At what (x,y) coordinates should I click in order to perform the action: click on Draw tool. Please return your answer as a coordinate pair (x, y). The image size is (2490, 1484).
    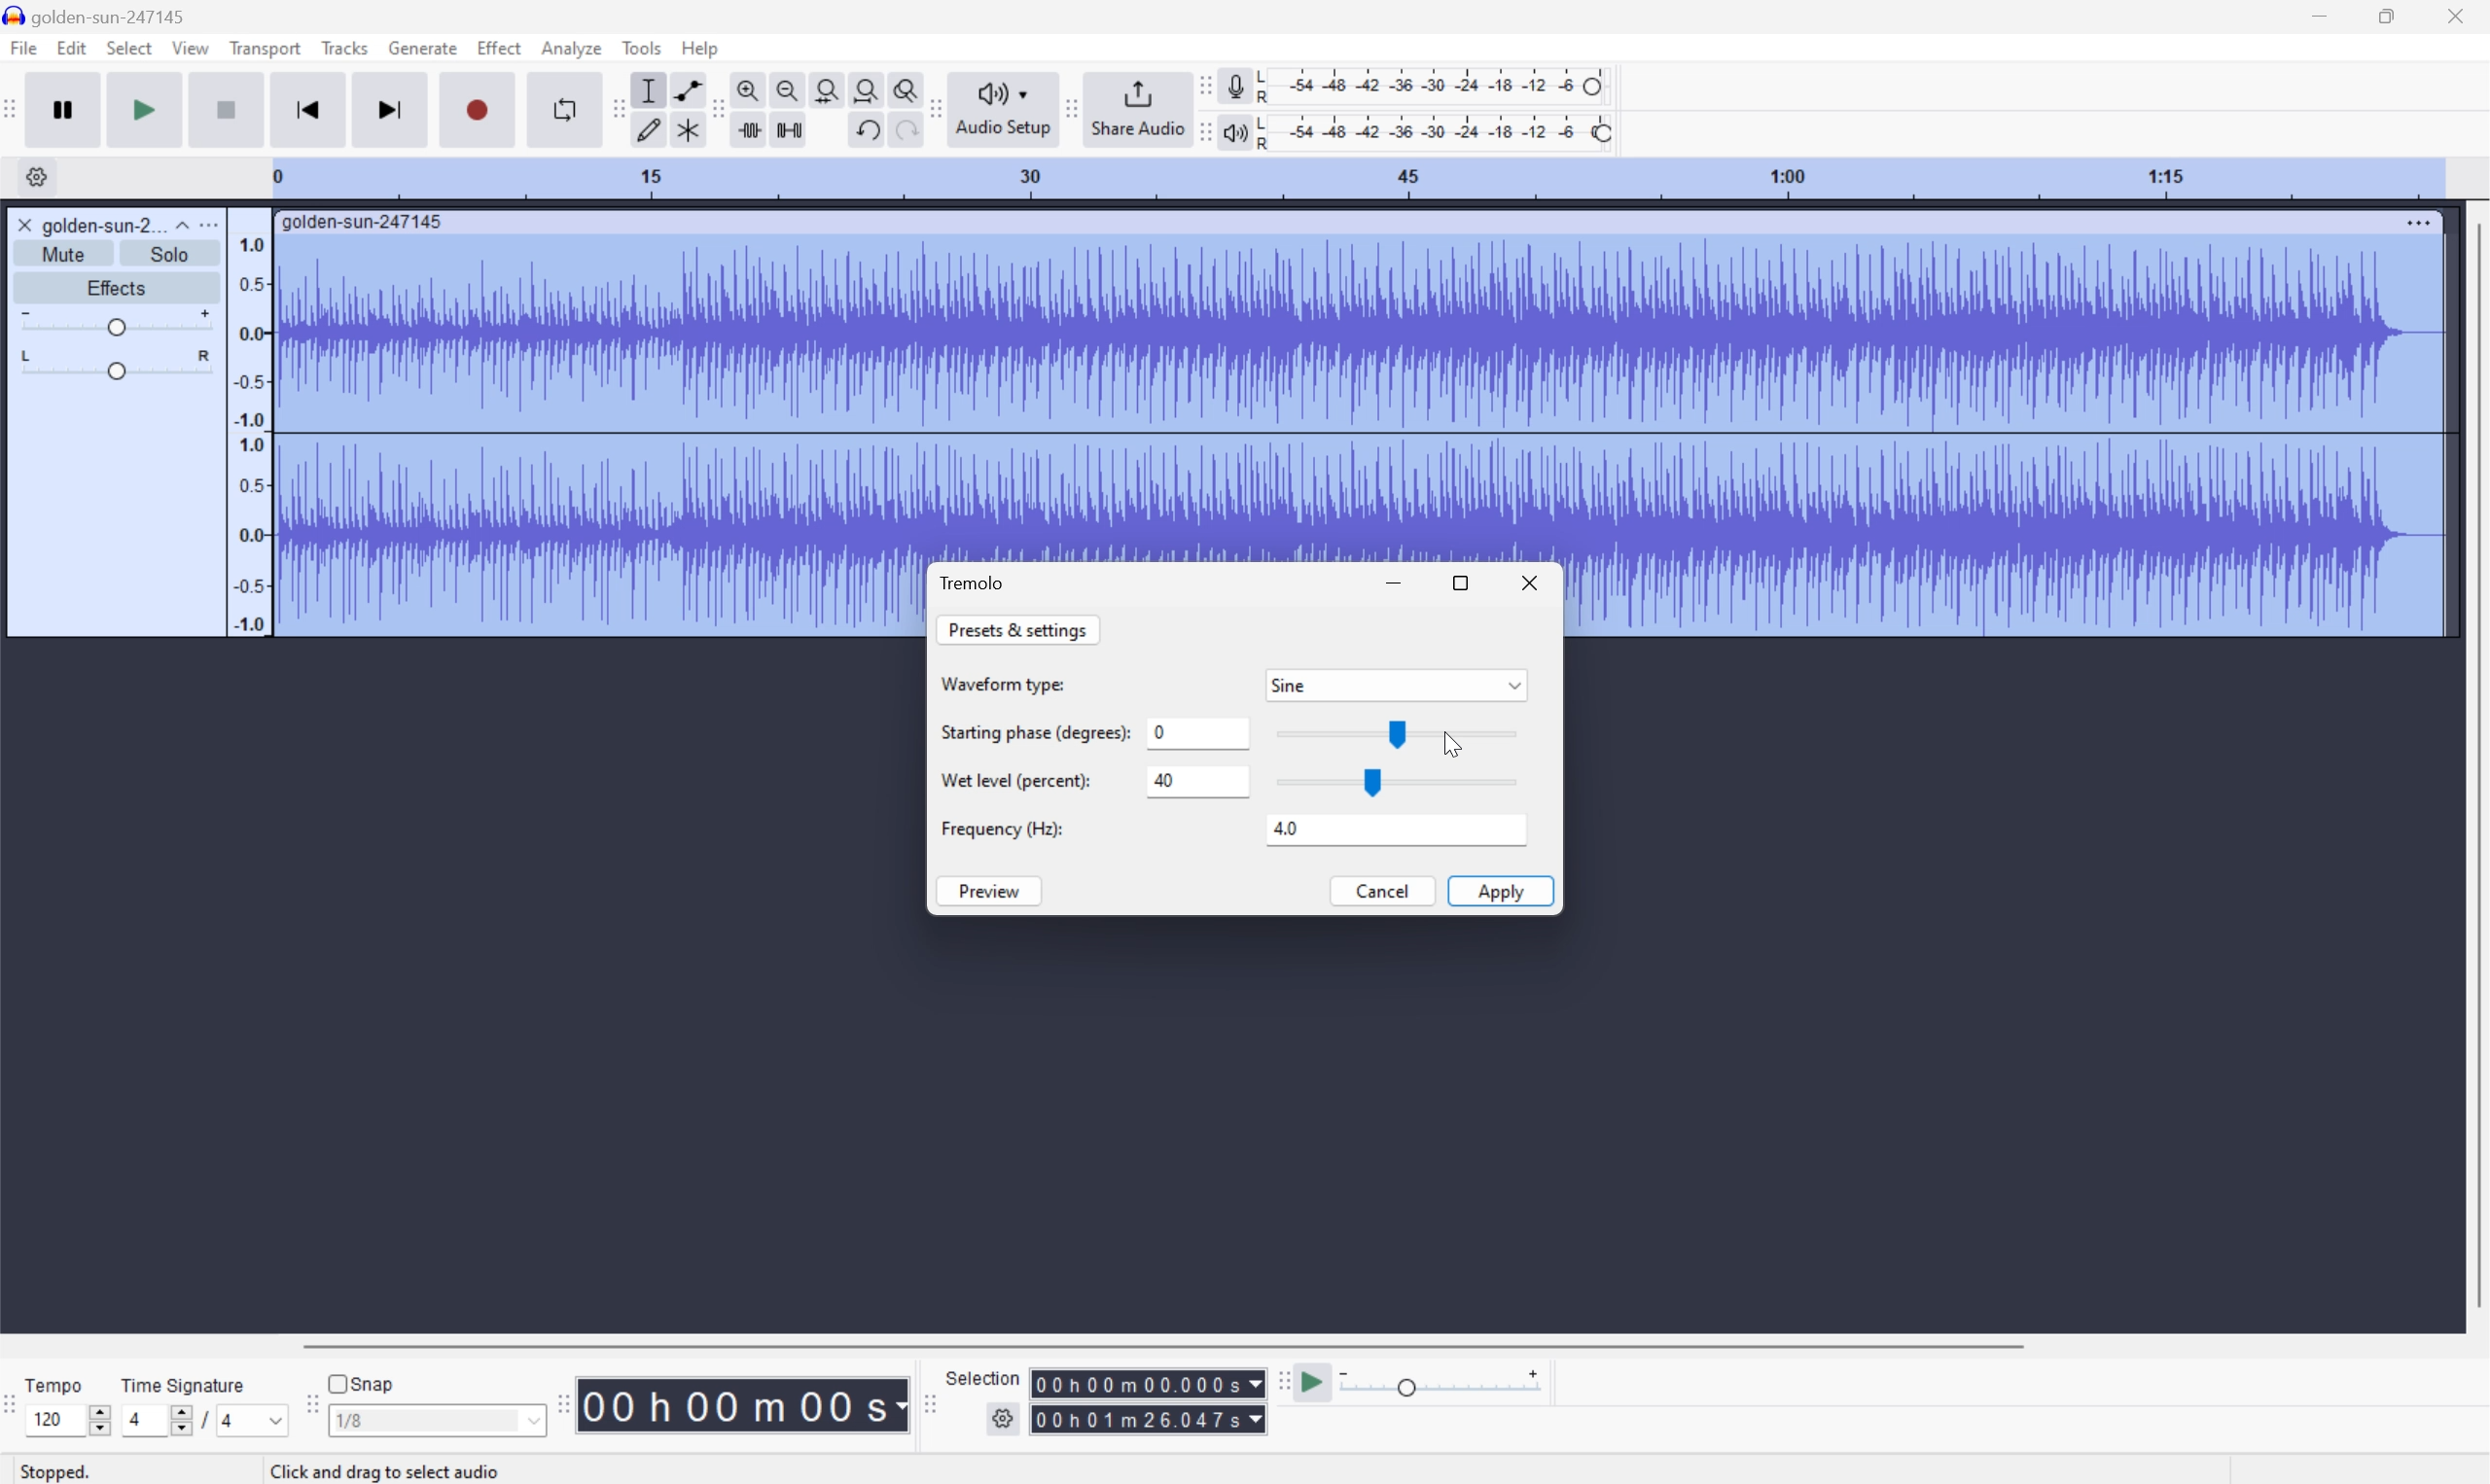
    Looking at the image, I should click on (649, 130).